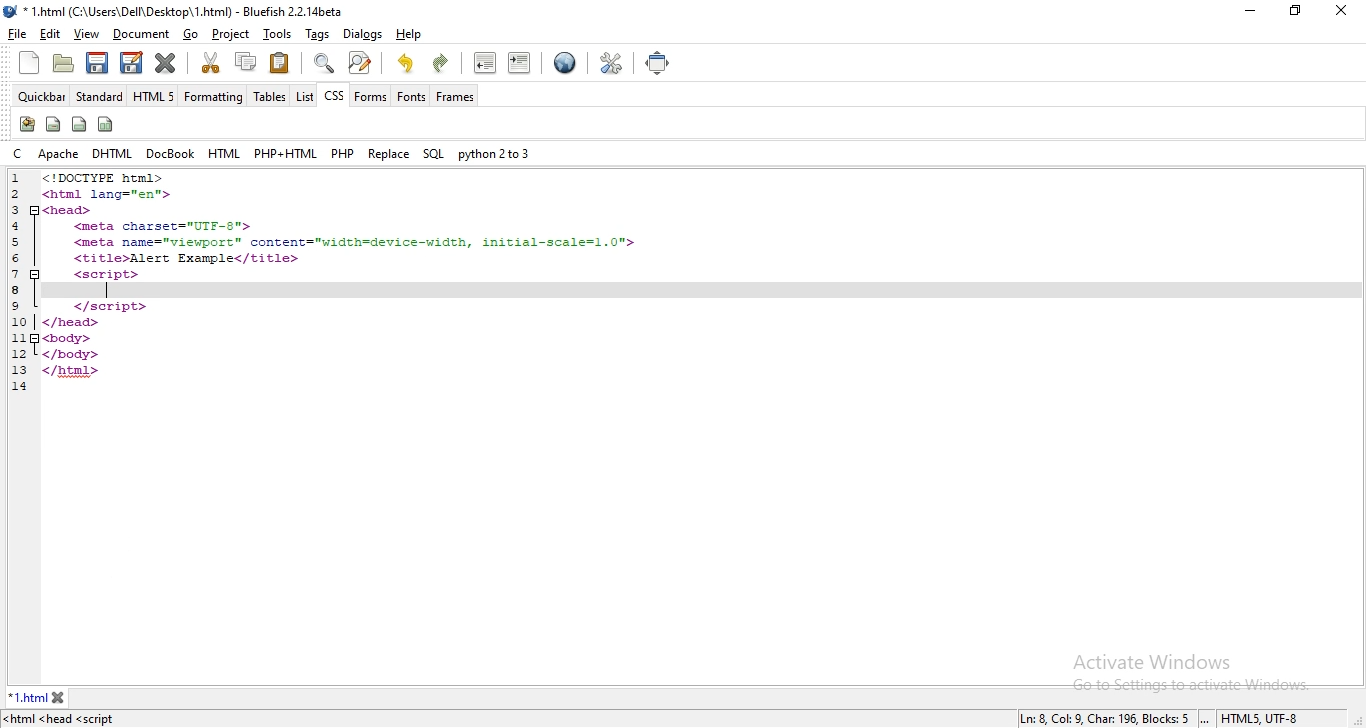  Describe the element at coordinates (211, 63) in the screenshot. I see `cut` at that location.